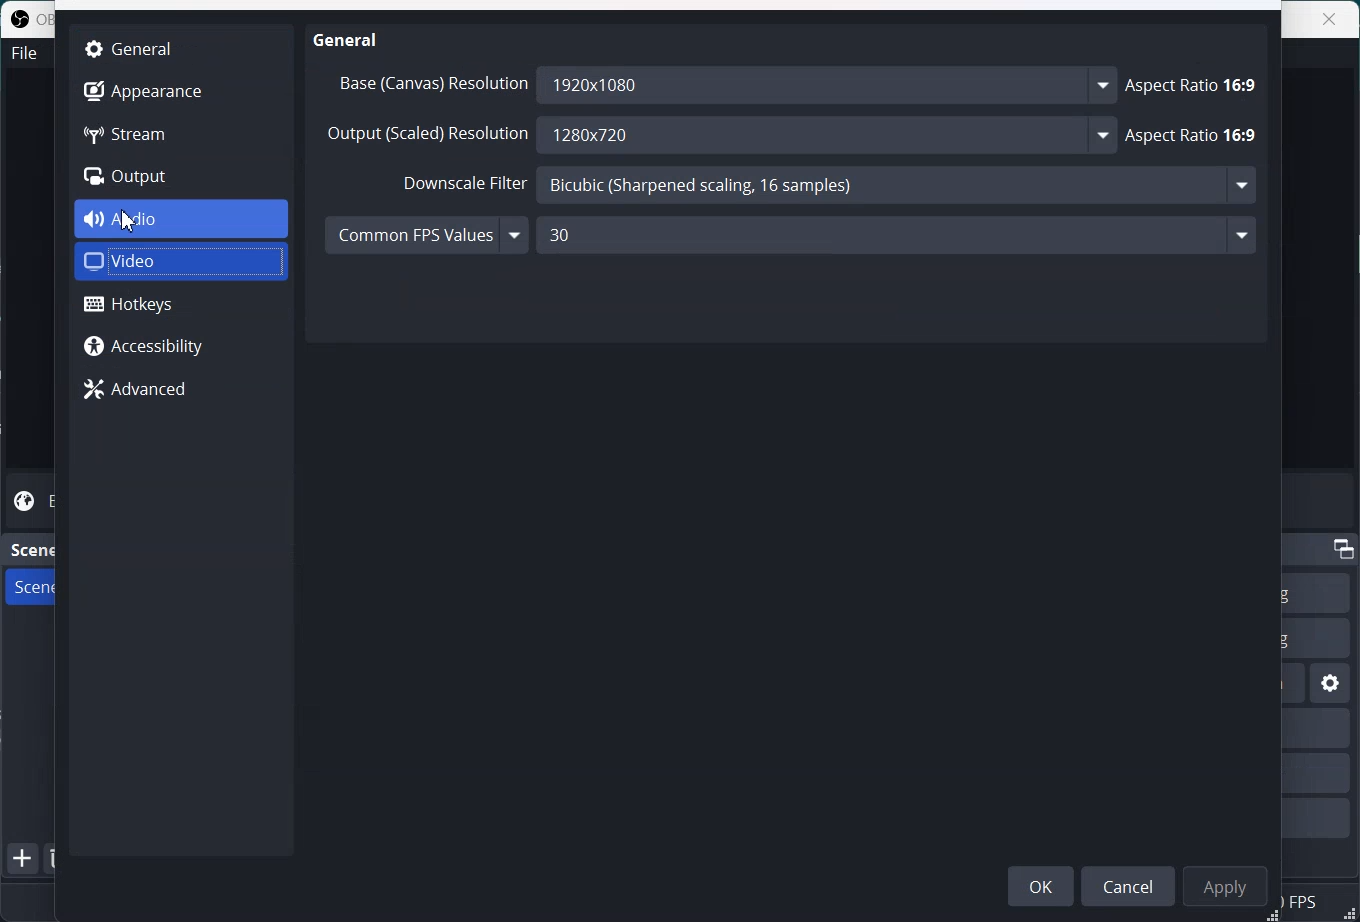  I want to click on Appearance, so click(142, 89).